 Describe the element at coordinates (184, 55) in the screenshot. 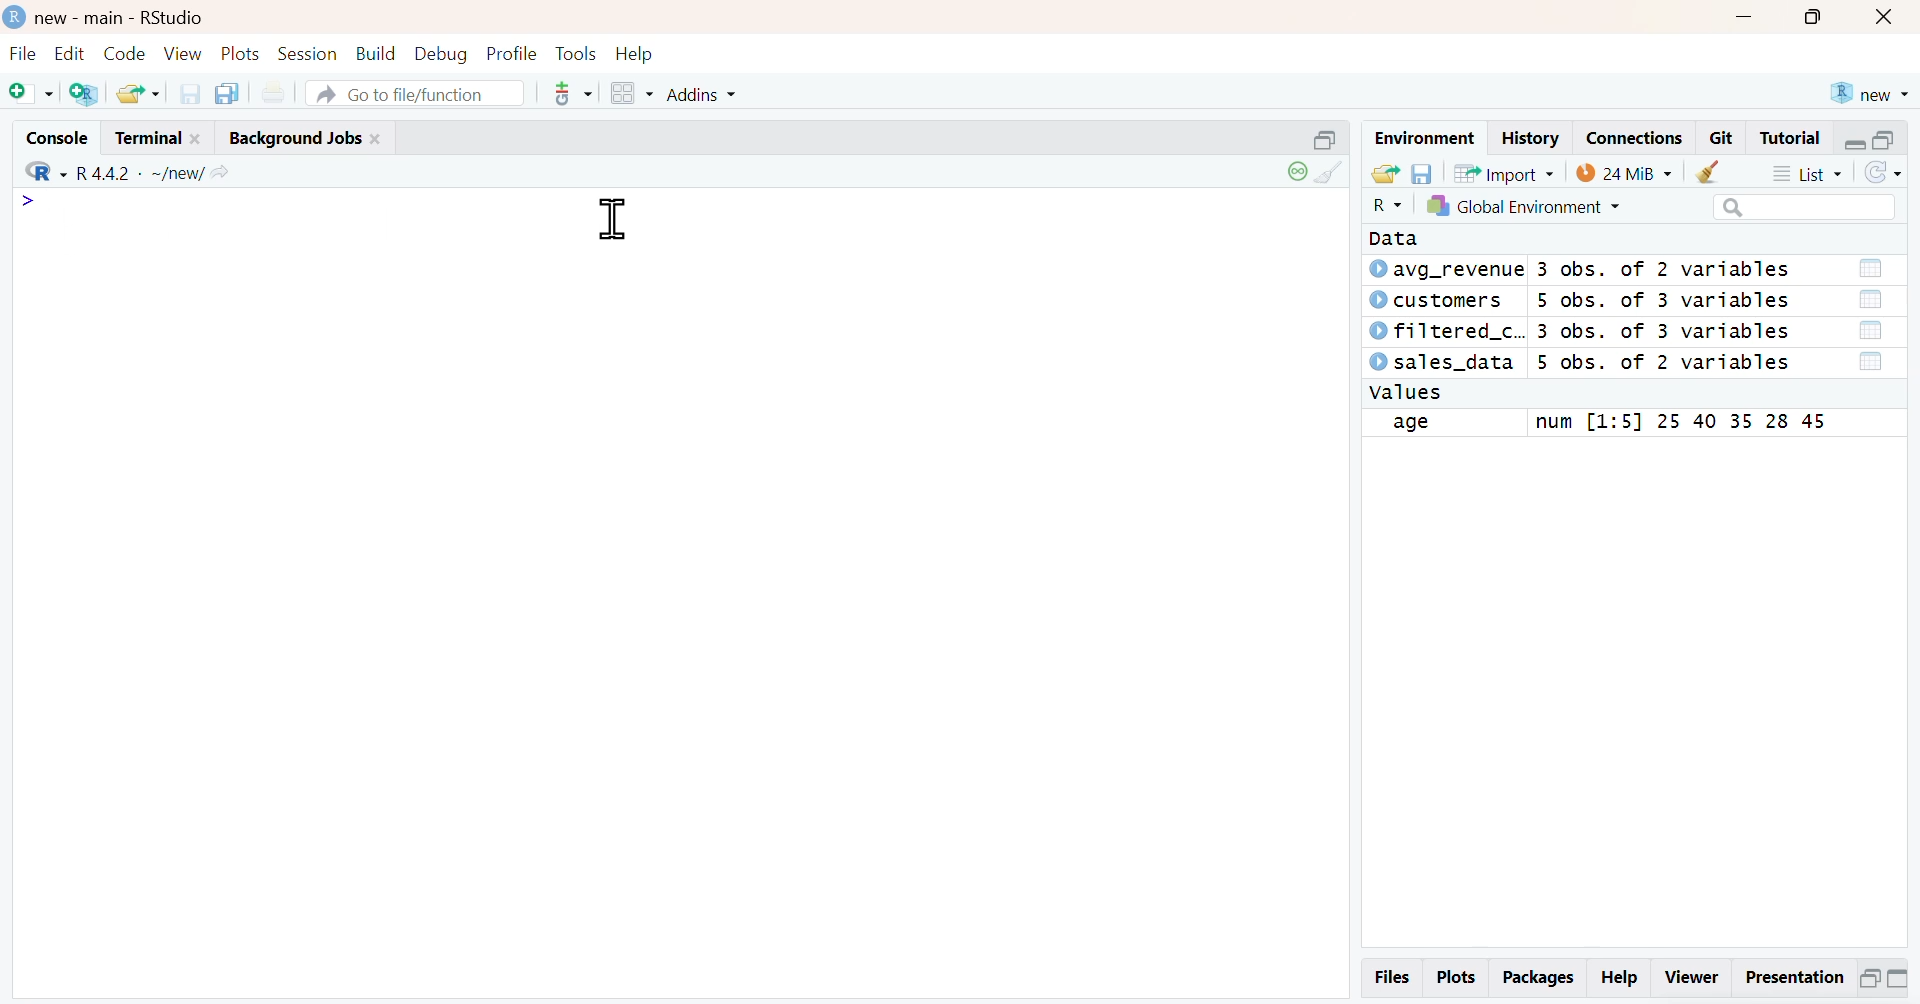

I see `View` at that location.